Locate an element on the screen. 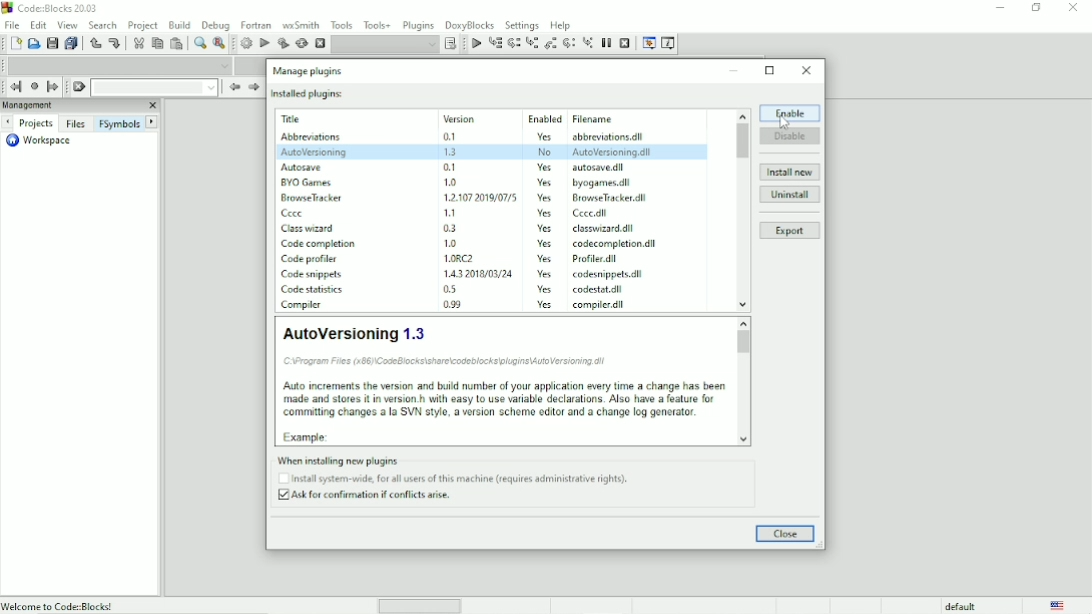  scroll down  is located at coordinates (743, 305).